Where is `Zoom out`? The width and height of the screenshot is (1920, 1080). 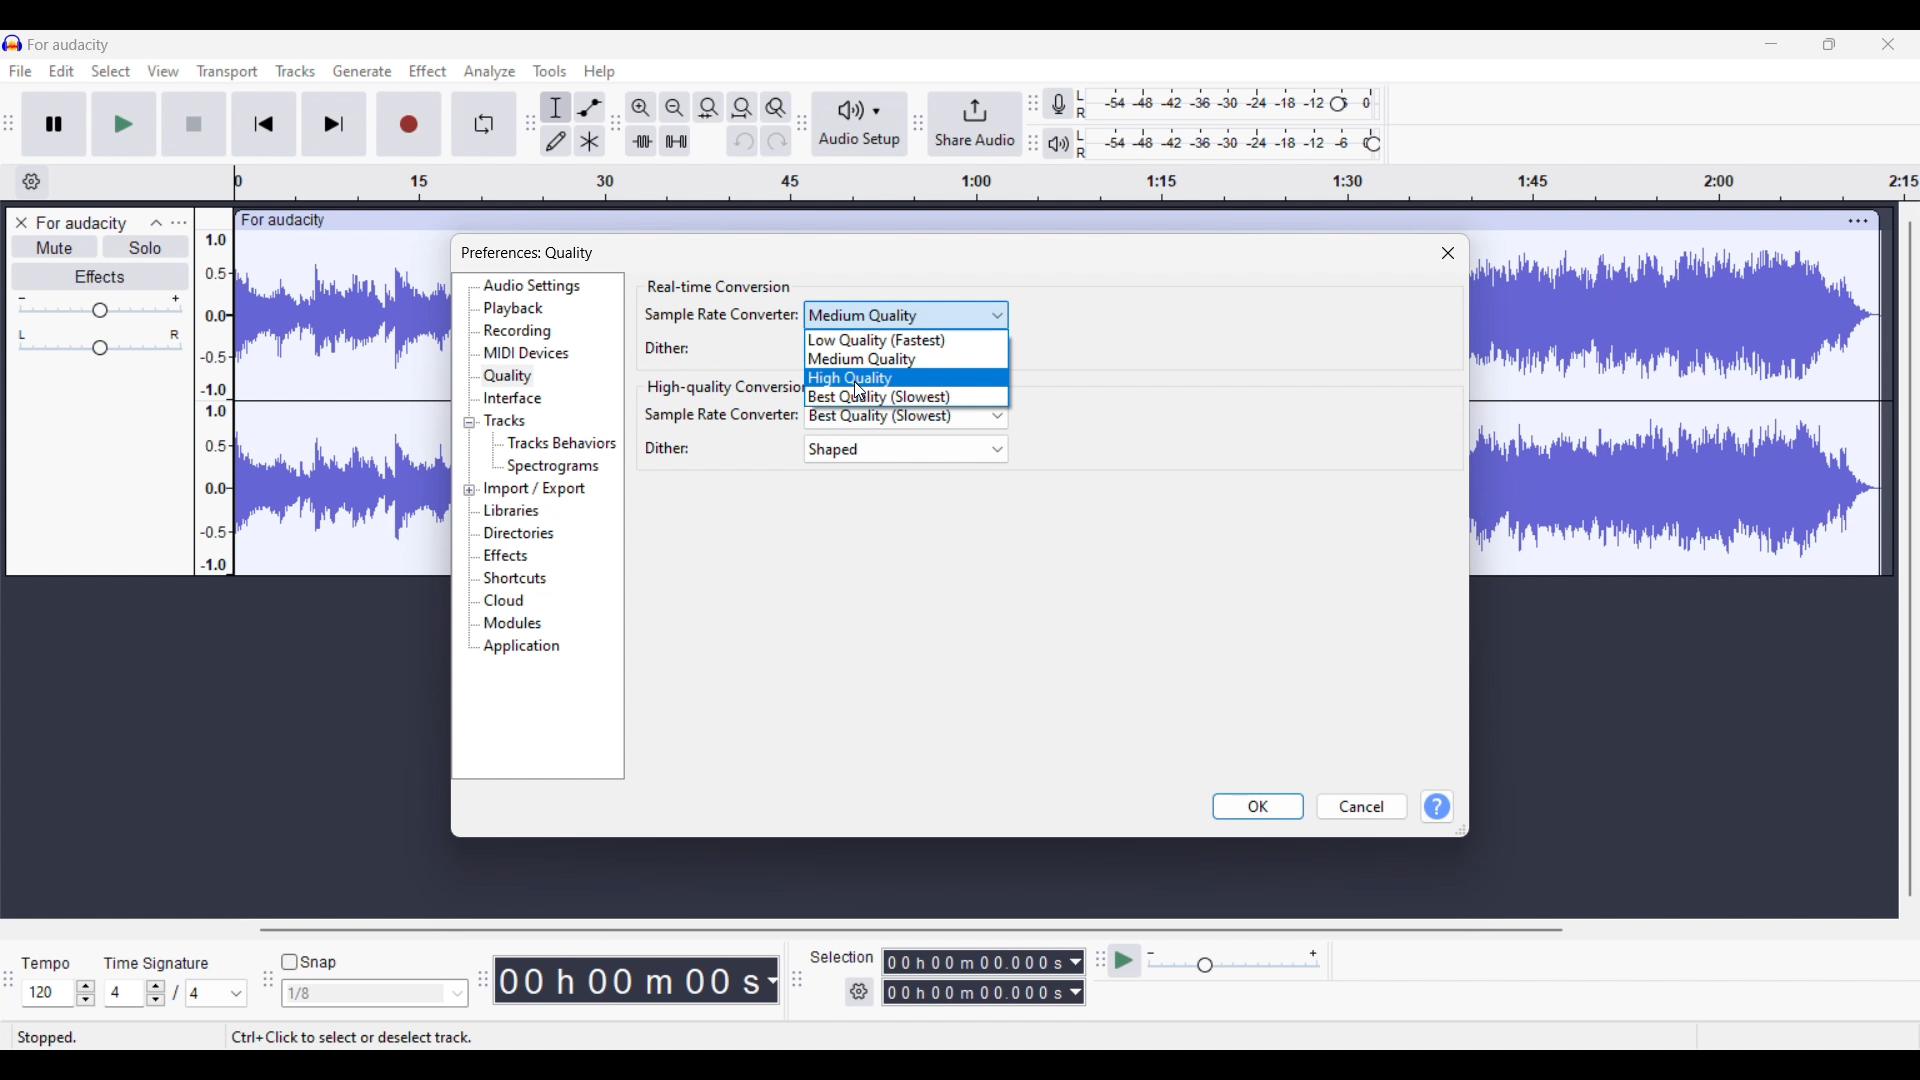
Zoom out is located at coordinates (675, 108).